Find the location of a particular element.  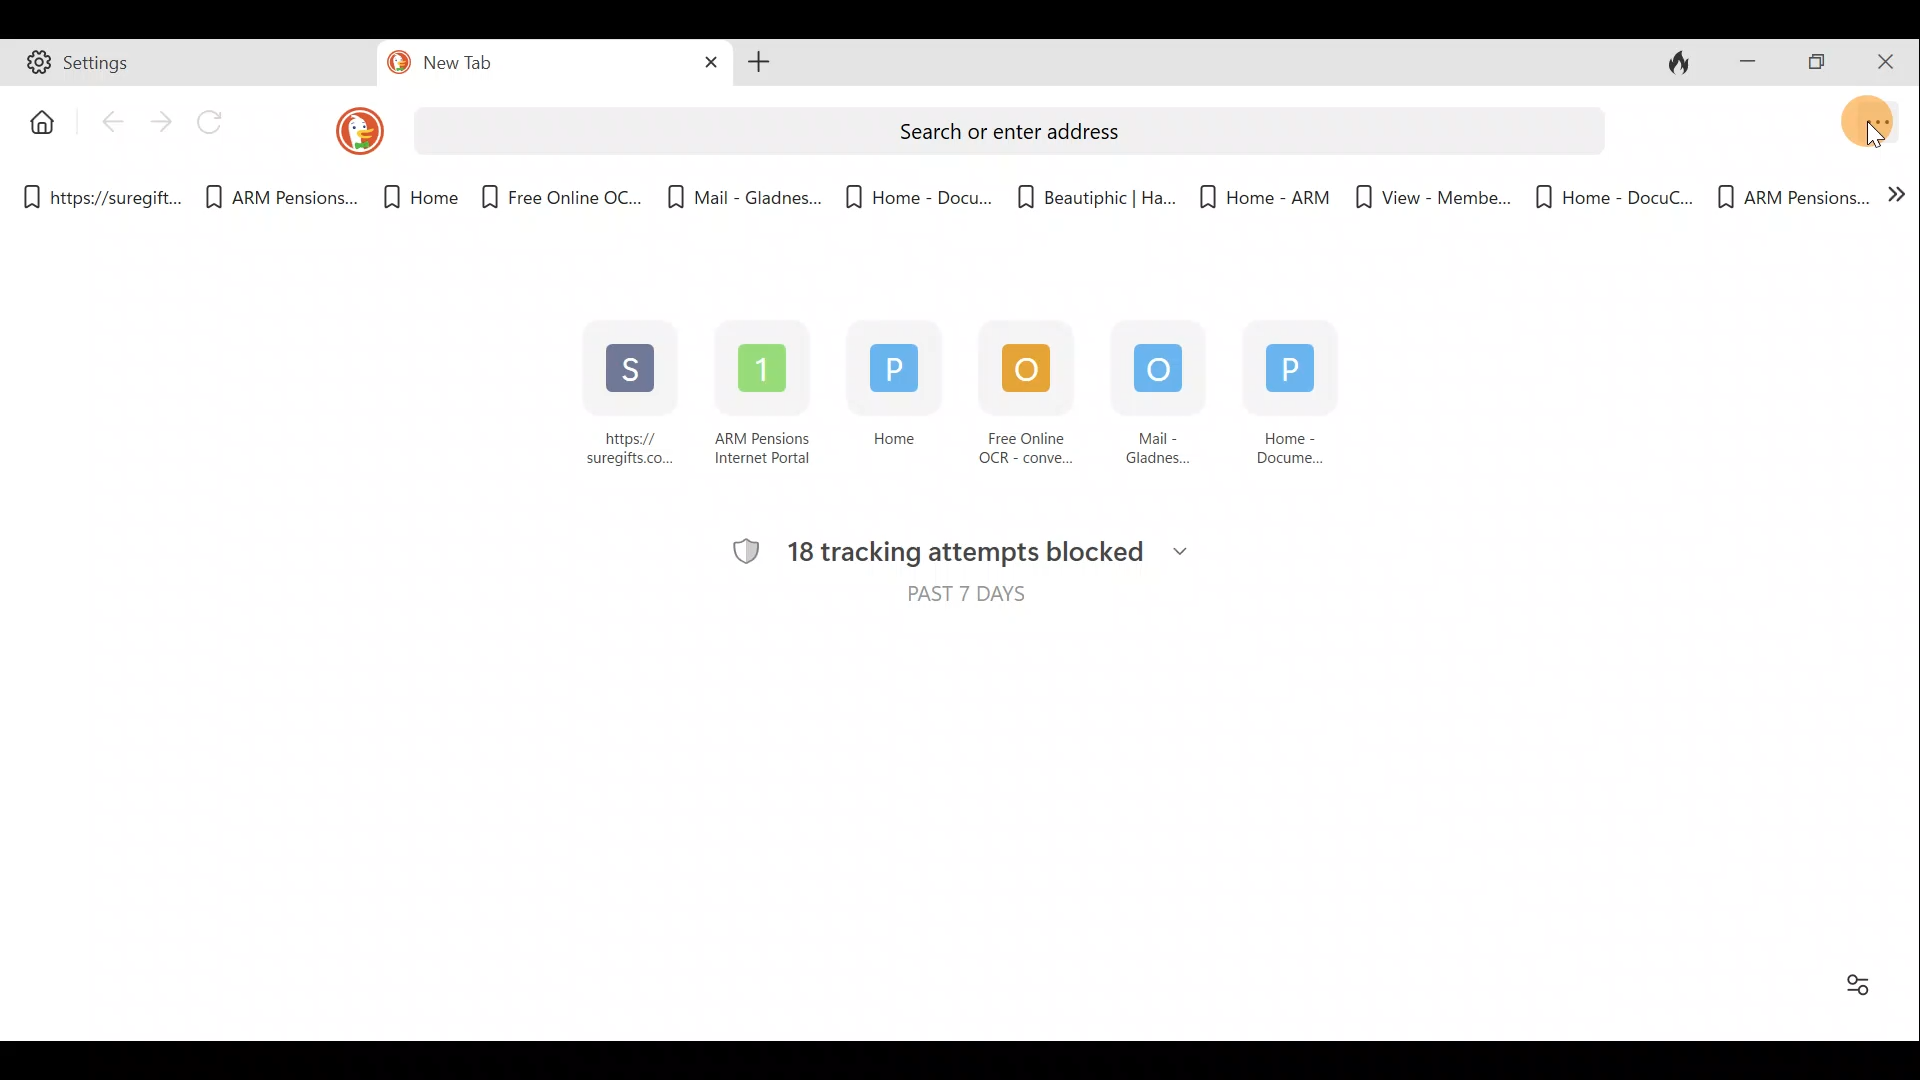

Add tab is located at coordinates (759, 65).